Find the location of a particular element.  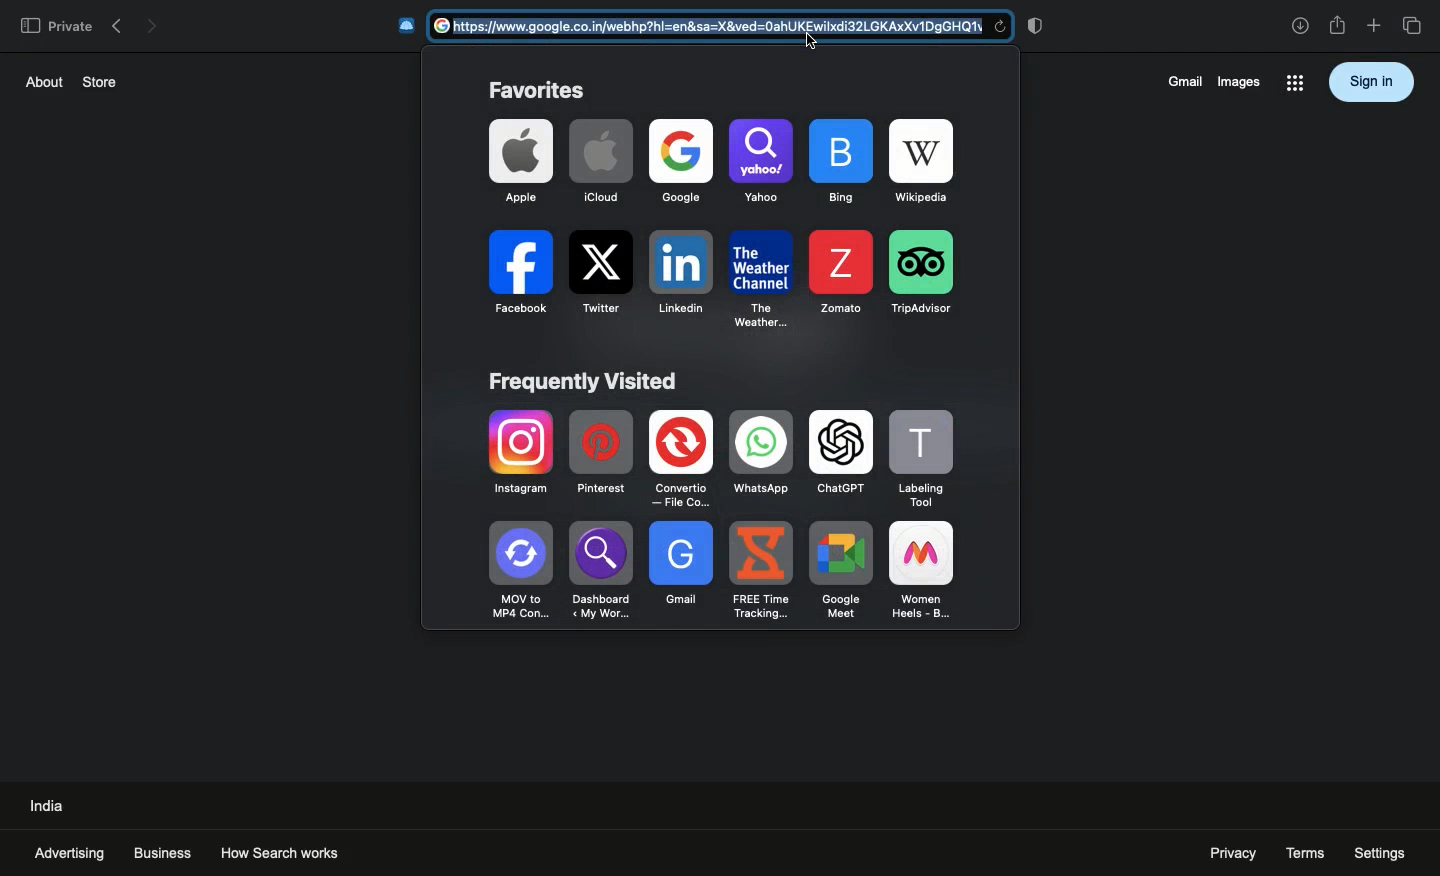

Download is located at coordinates (1300, 26).